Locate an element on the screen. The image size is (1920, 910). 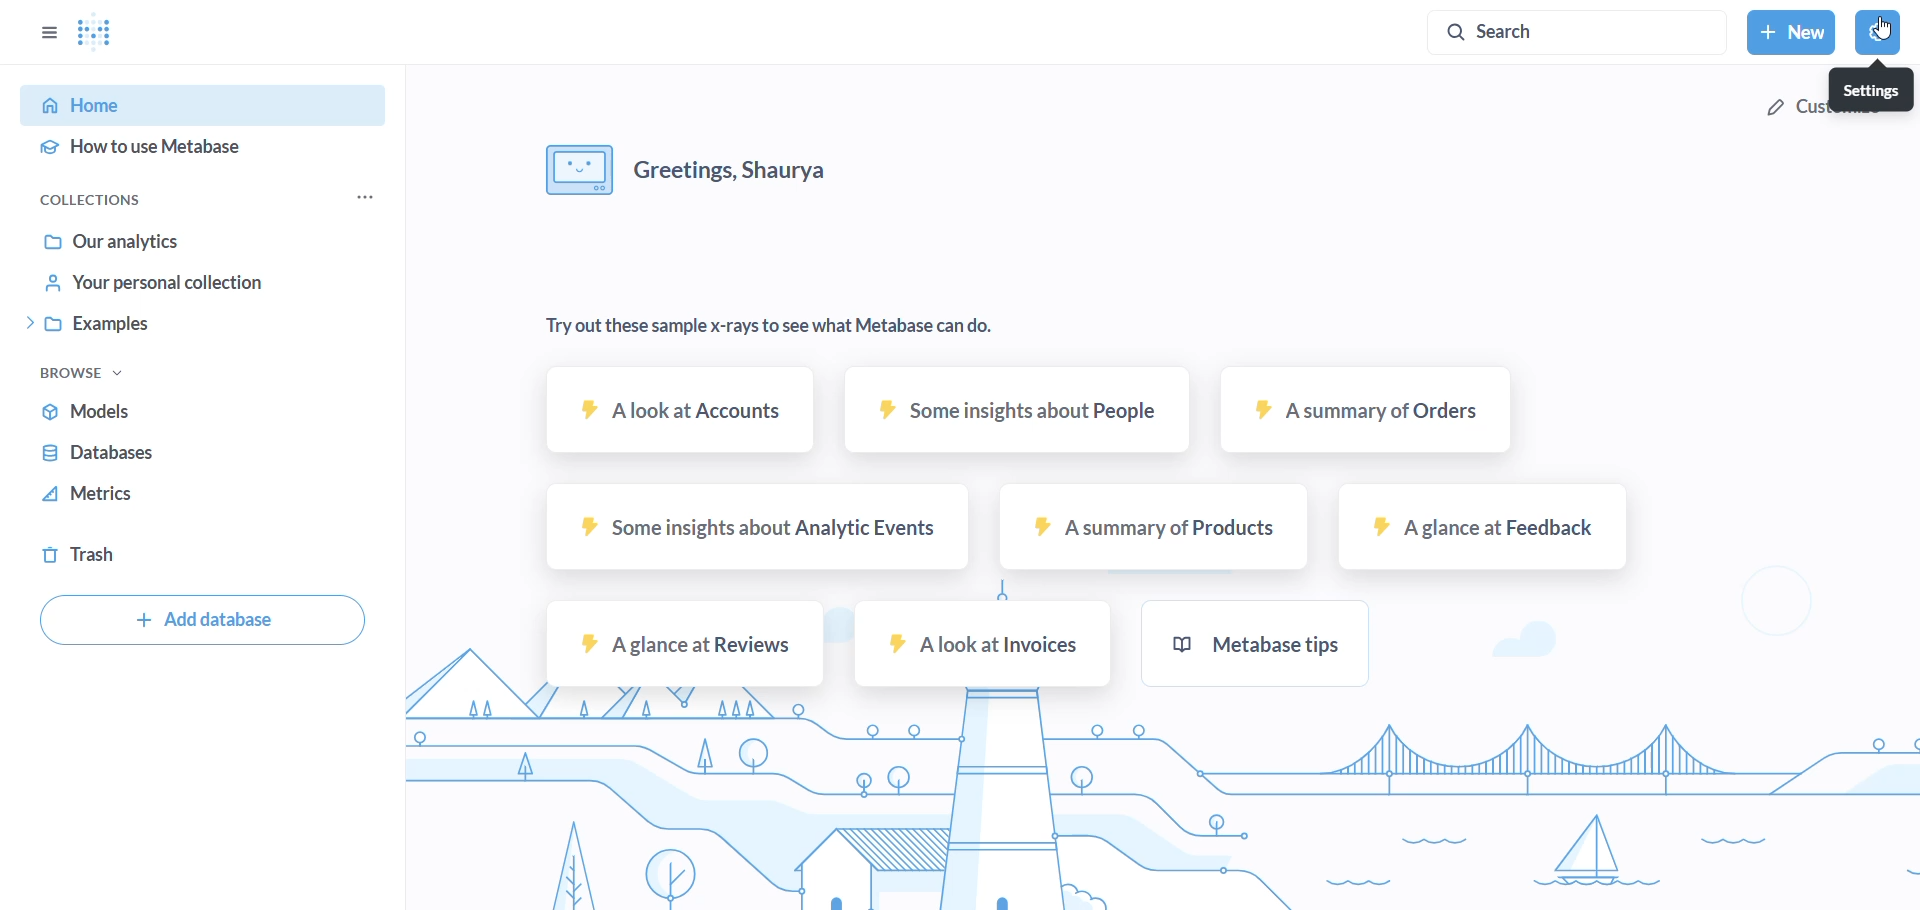
A summary of Orders sample is located at coordinates (1349, 413).